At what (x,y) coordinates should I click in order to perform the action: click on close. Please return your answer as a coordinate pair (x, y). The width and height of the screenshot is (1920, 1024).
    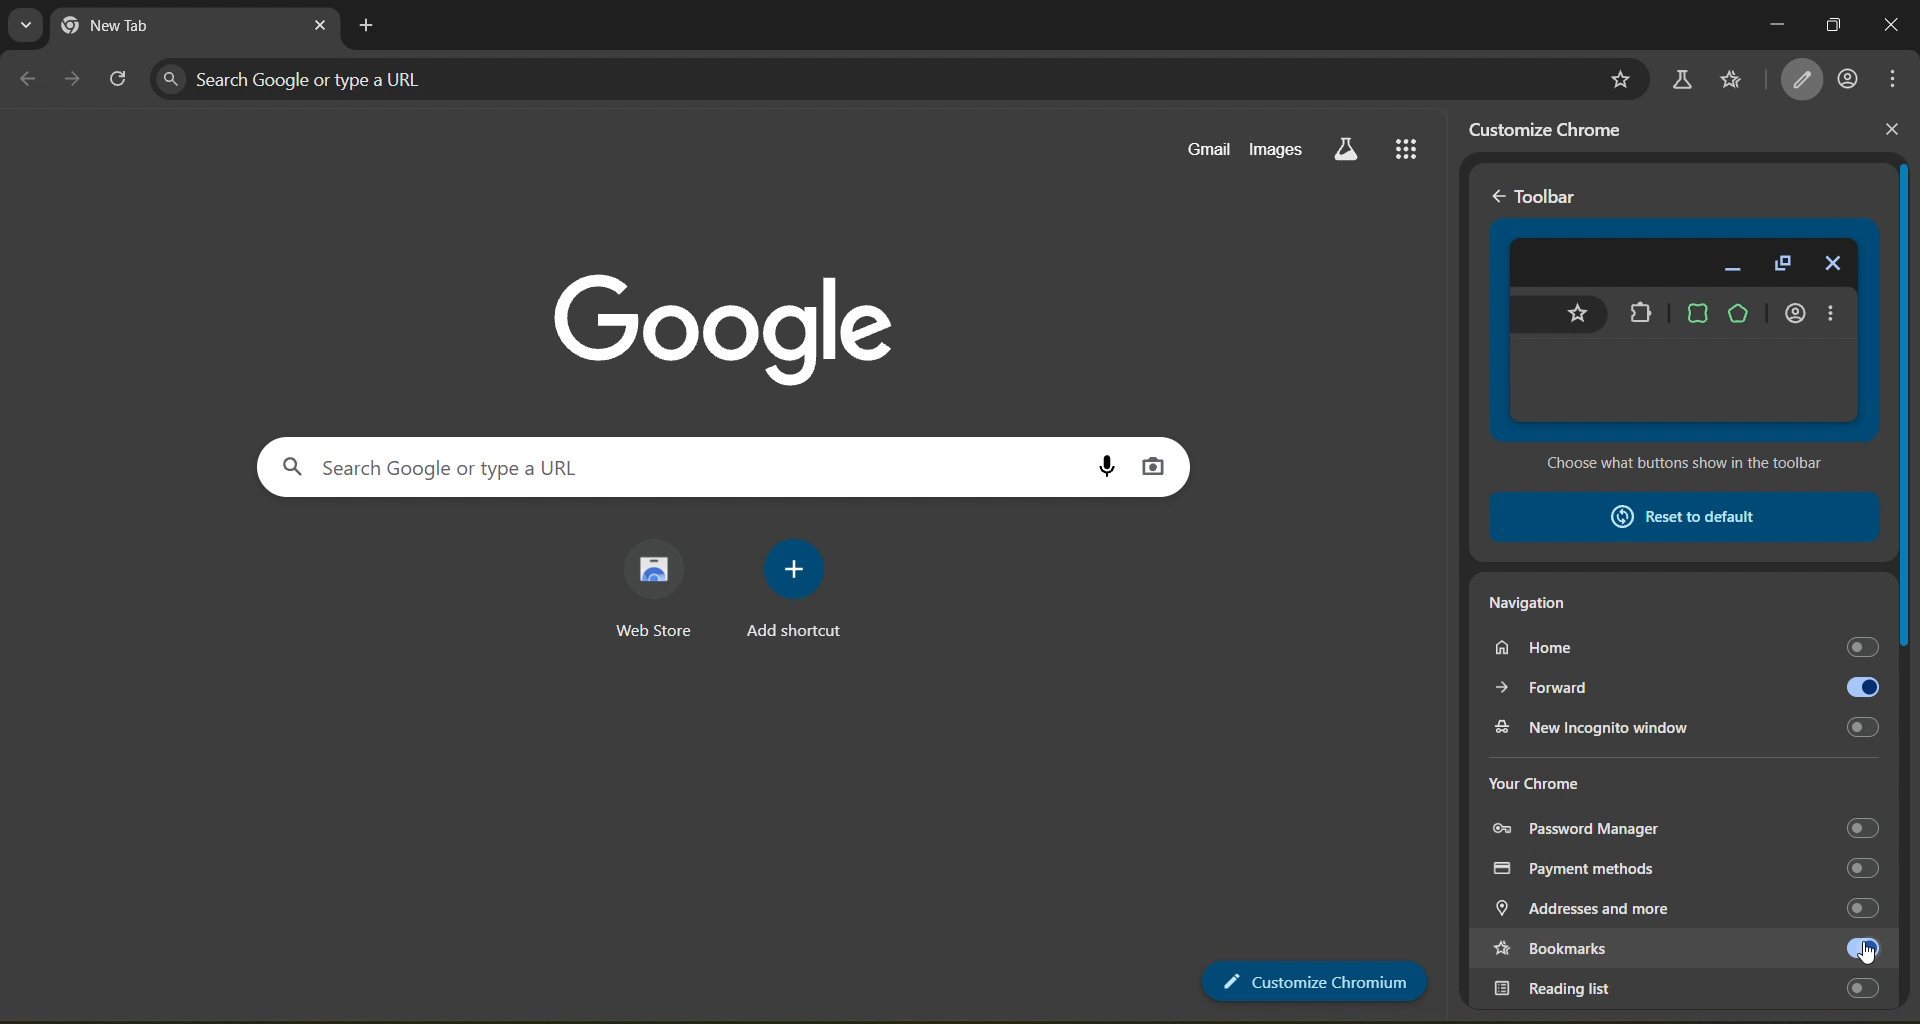
    Looking at the image, I should click on (315, 26).